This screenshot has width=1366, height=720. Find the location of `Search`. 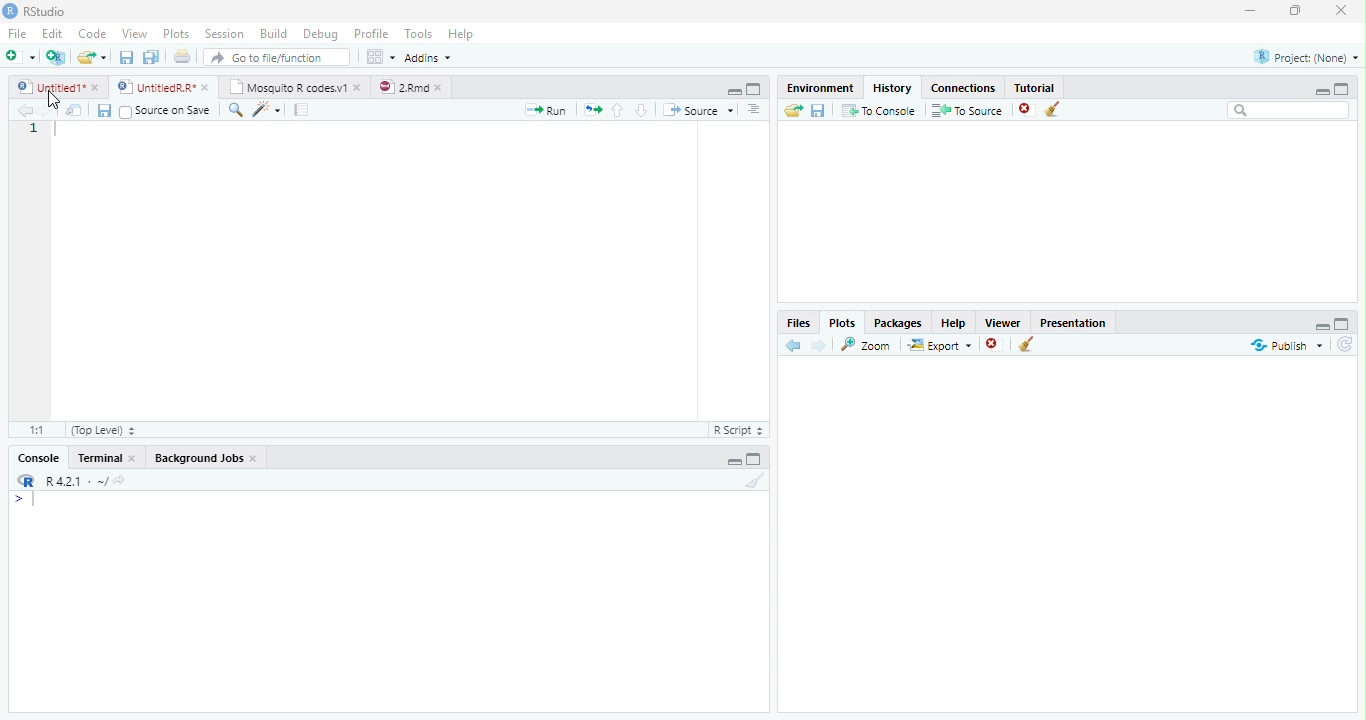

Search is located at coordinates (1287, 110).